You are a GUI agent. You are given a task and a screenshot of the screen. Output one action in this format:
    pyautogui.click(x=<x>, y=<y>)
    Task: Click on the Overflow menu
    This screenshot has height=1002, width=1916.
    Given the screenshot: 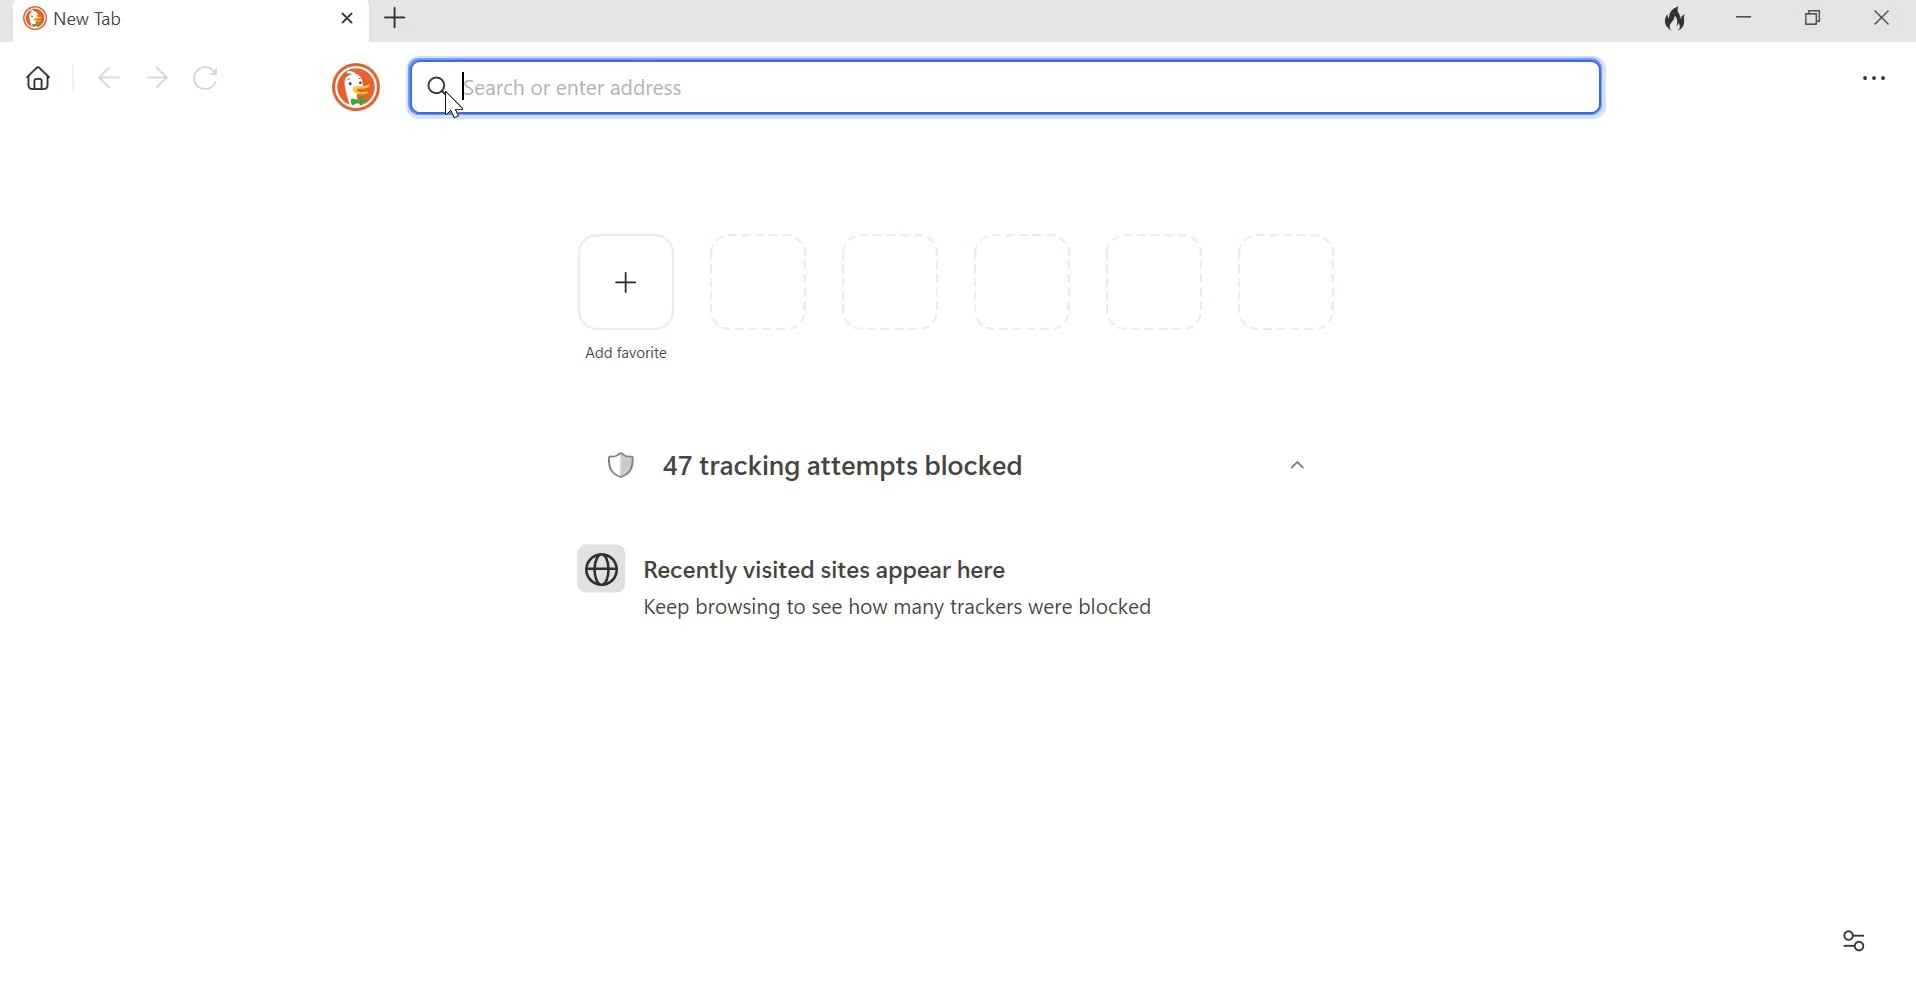 What is the action you would take?
    pyautogui.click(x=1868, y=75)
    